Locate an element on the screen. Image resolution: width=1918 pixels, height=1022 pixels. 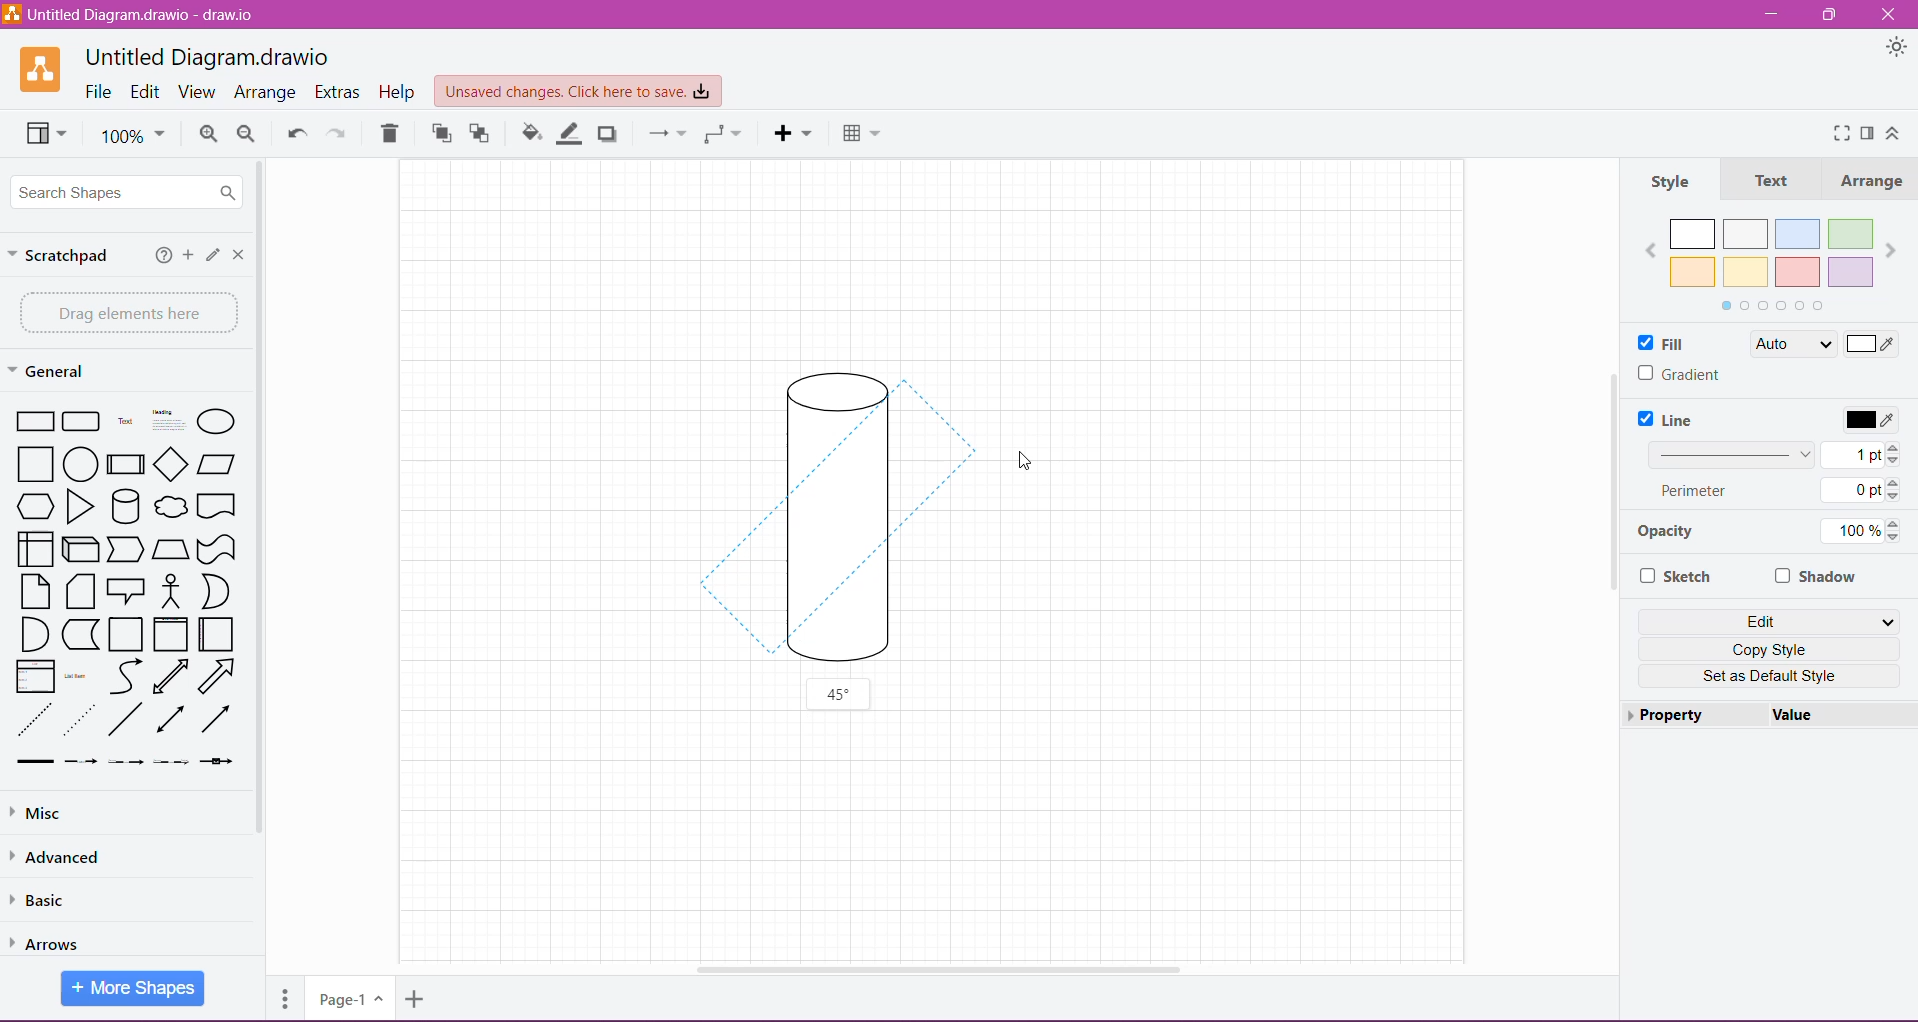
Vertical Scroll Bar is located at coordinates (1611, 480).